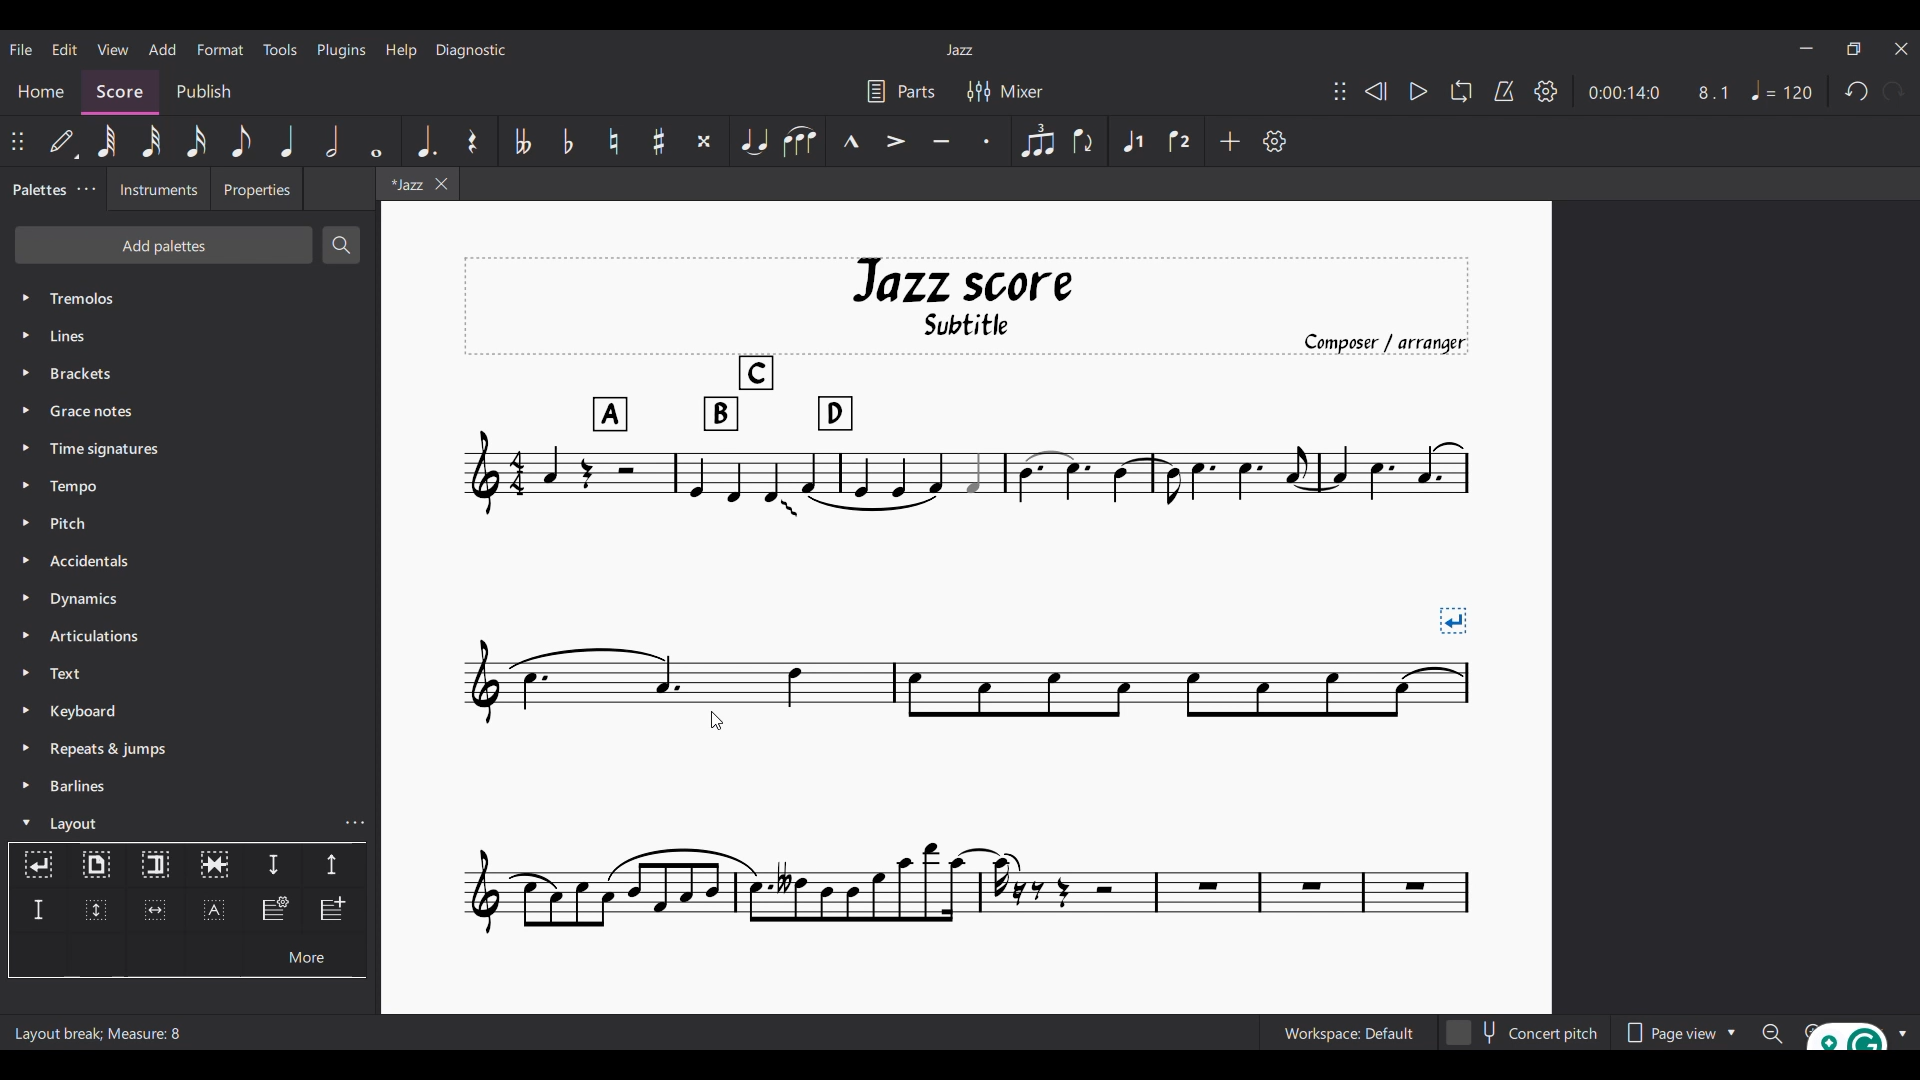 The width and height of the screenshot is (1920, 1080). Describe the element at coordinates (38, 865) in the screenshot. I see `System break, highlighted as current selection` at that location.